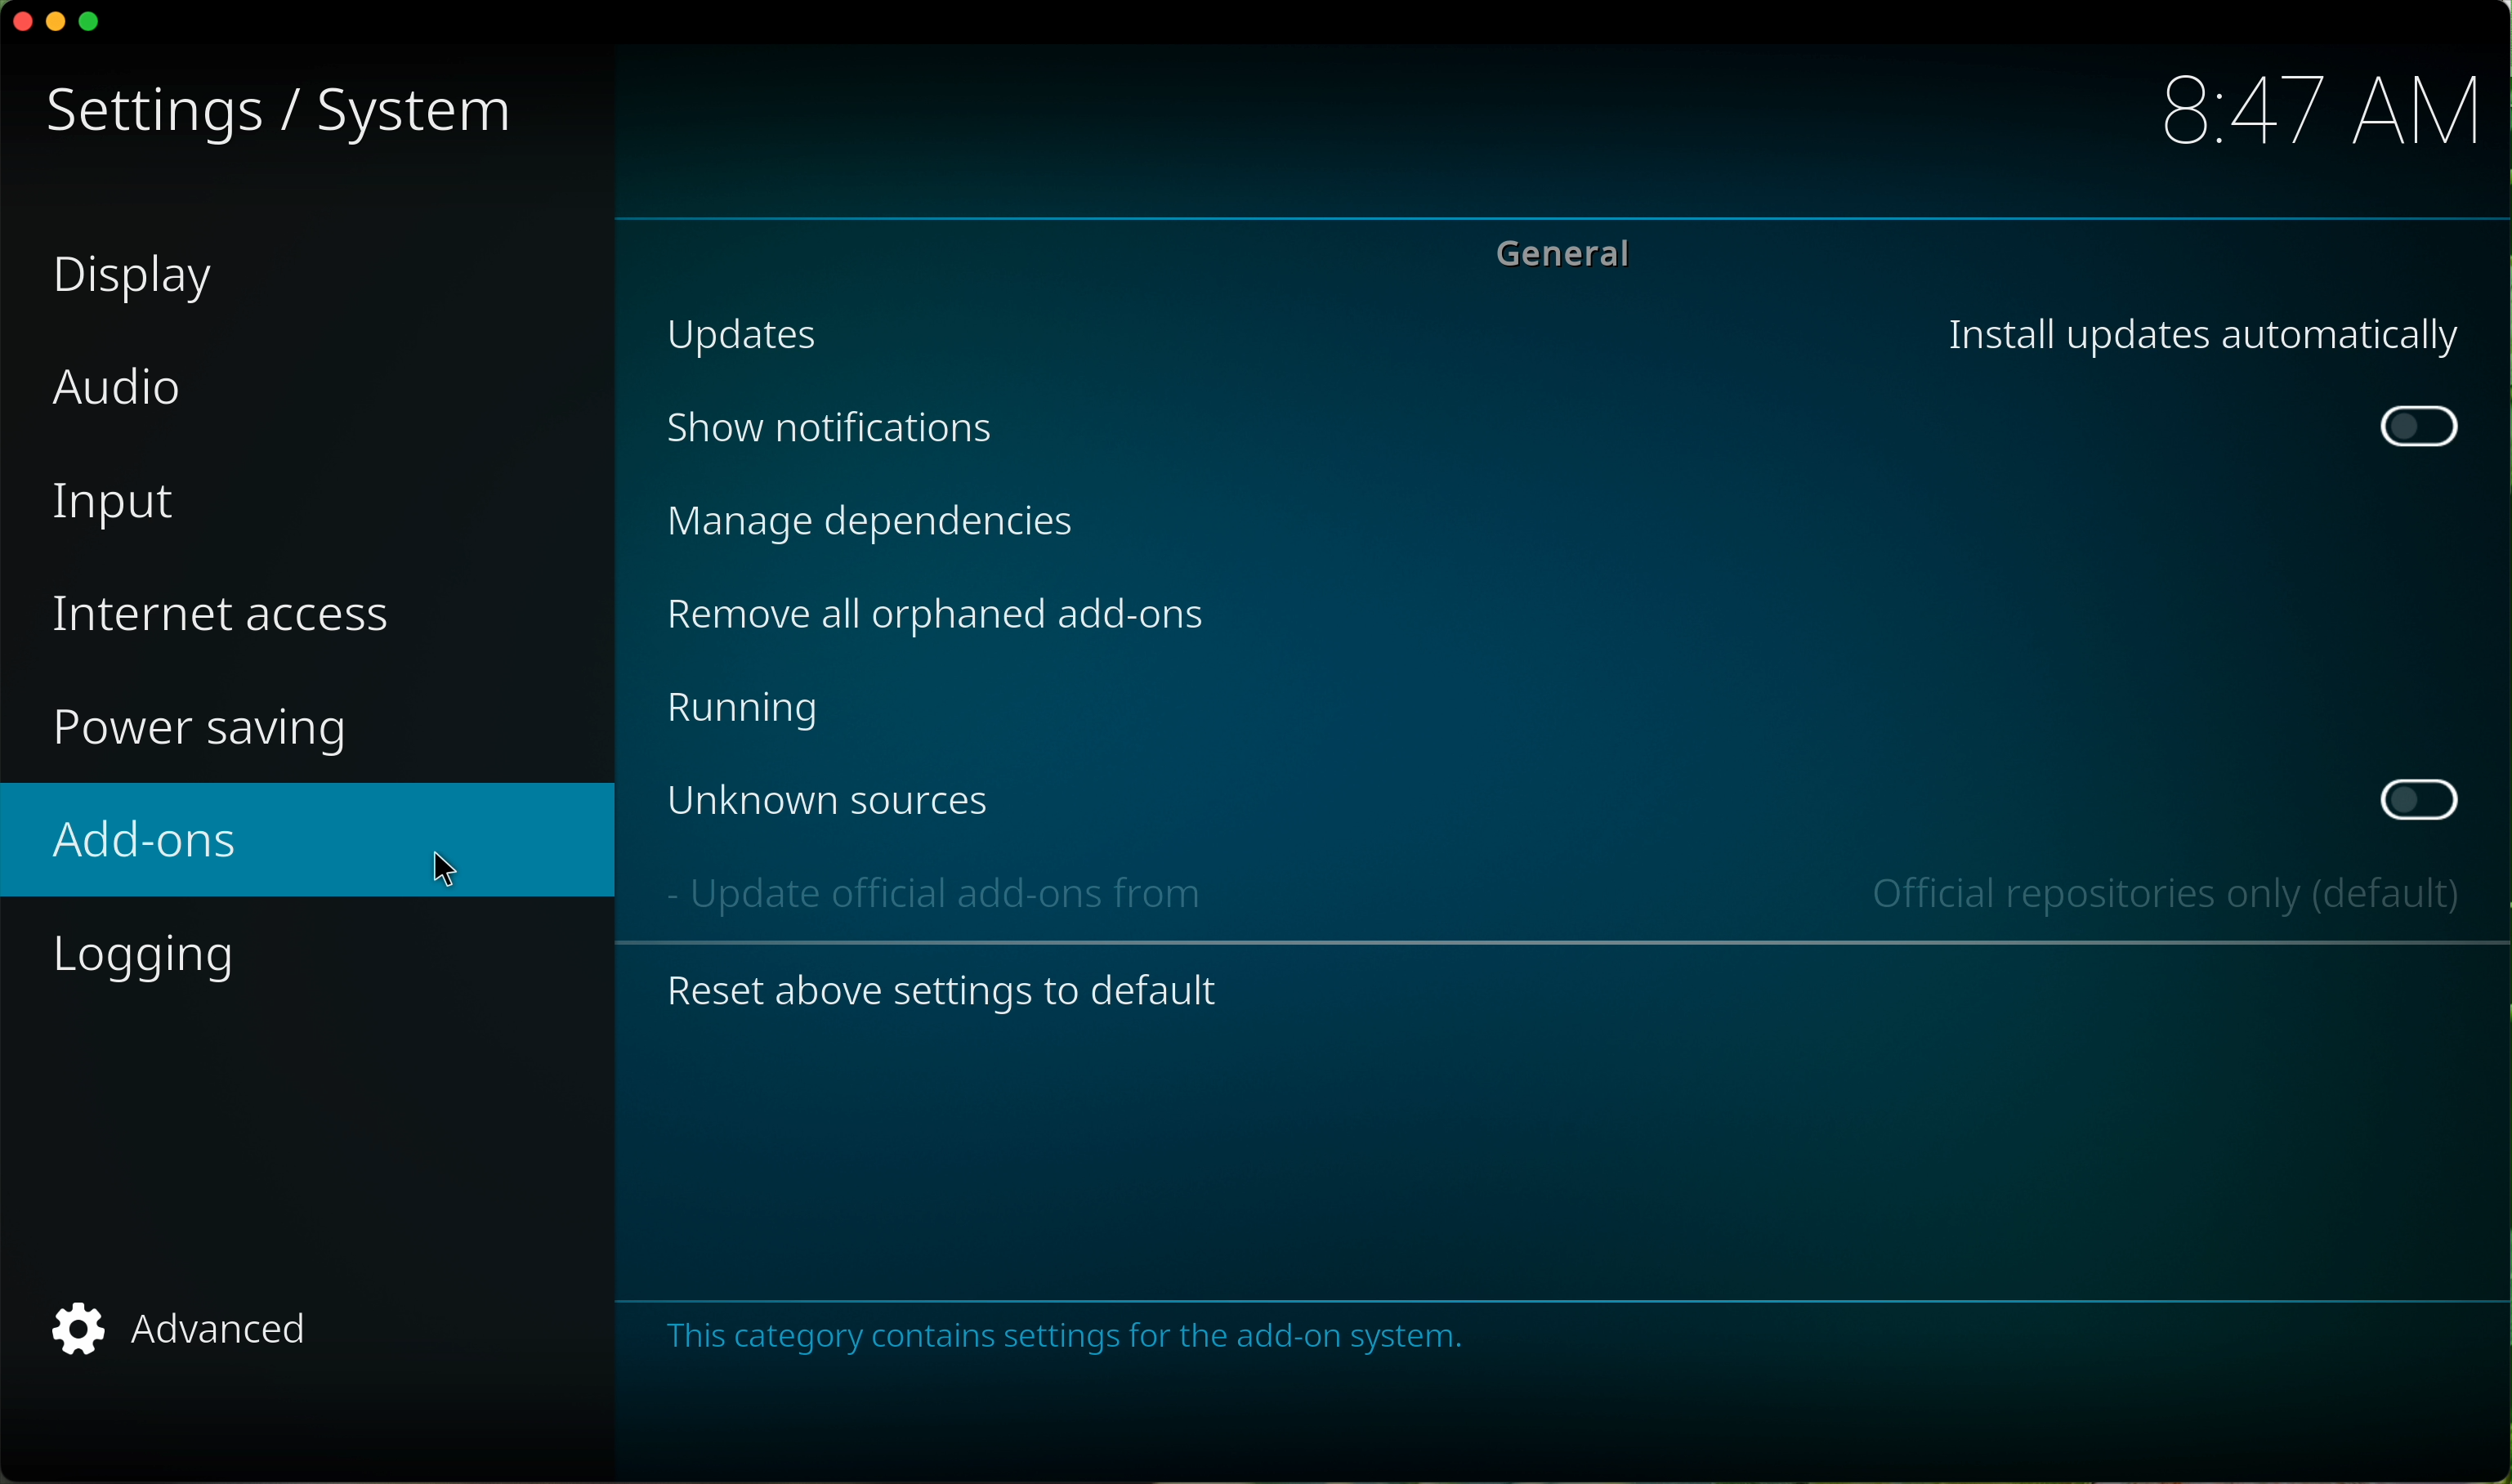 The height and width of the screenshot is (1484, 2512). I want to click on Manage dependencies, so click(880, 531).